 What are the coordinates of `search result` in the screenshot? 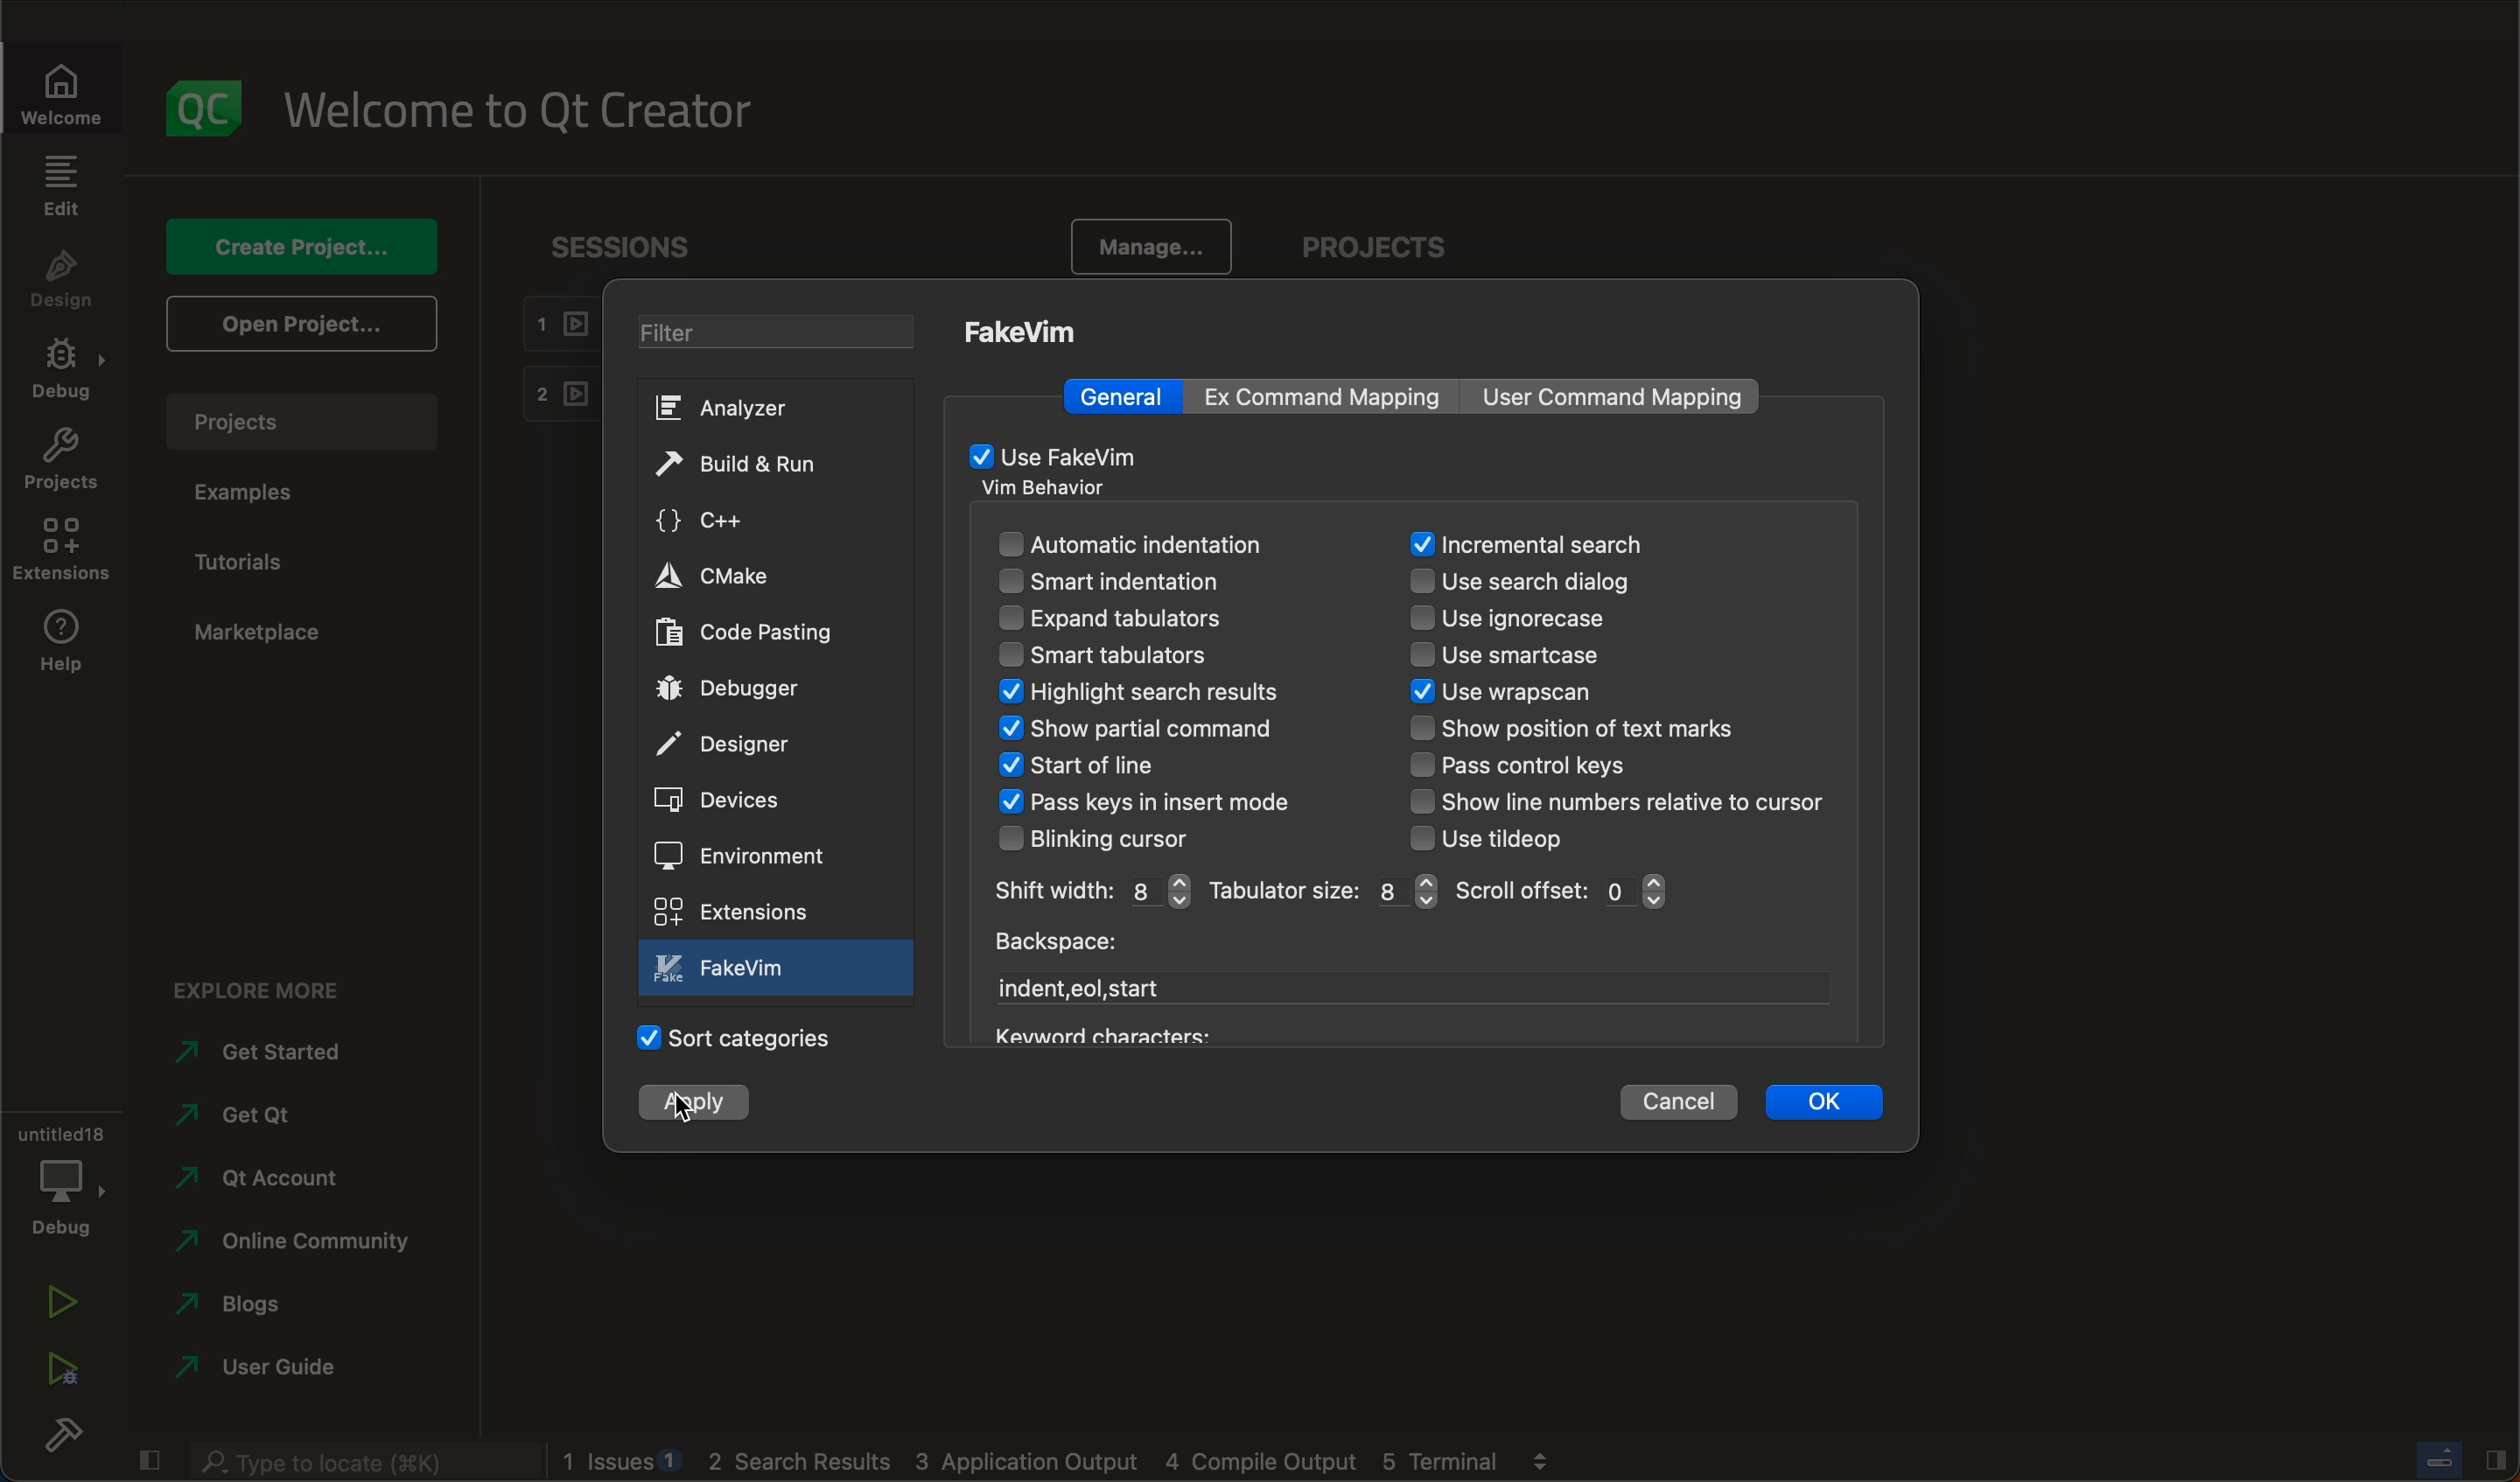 It's located at (1175, 694).